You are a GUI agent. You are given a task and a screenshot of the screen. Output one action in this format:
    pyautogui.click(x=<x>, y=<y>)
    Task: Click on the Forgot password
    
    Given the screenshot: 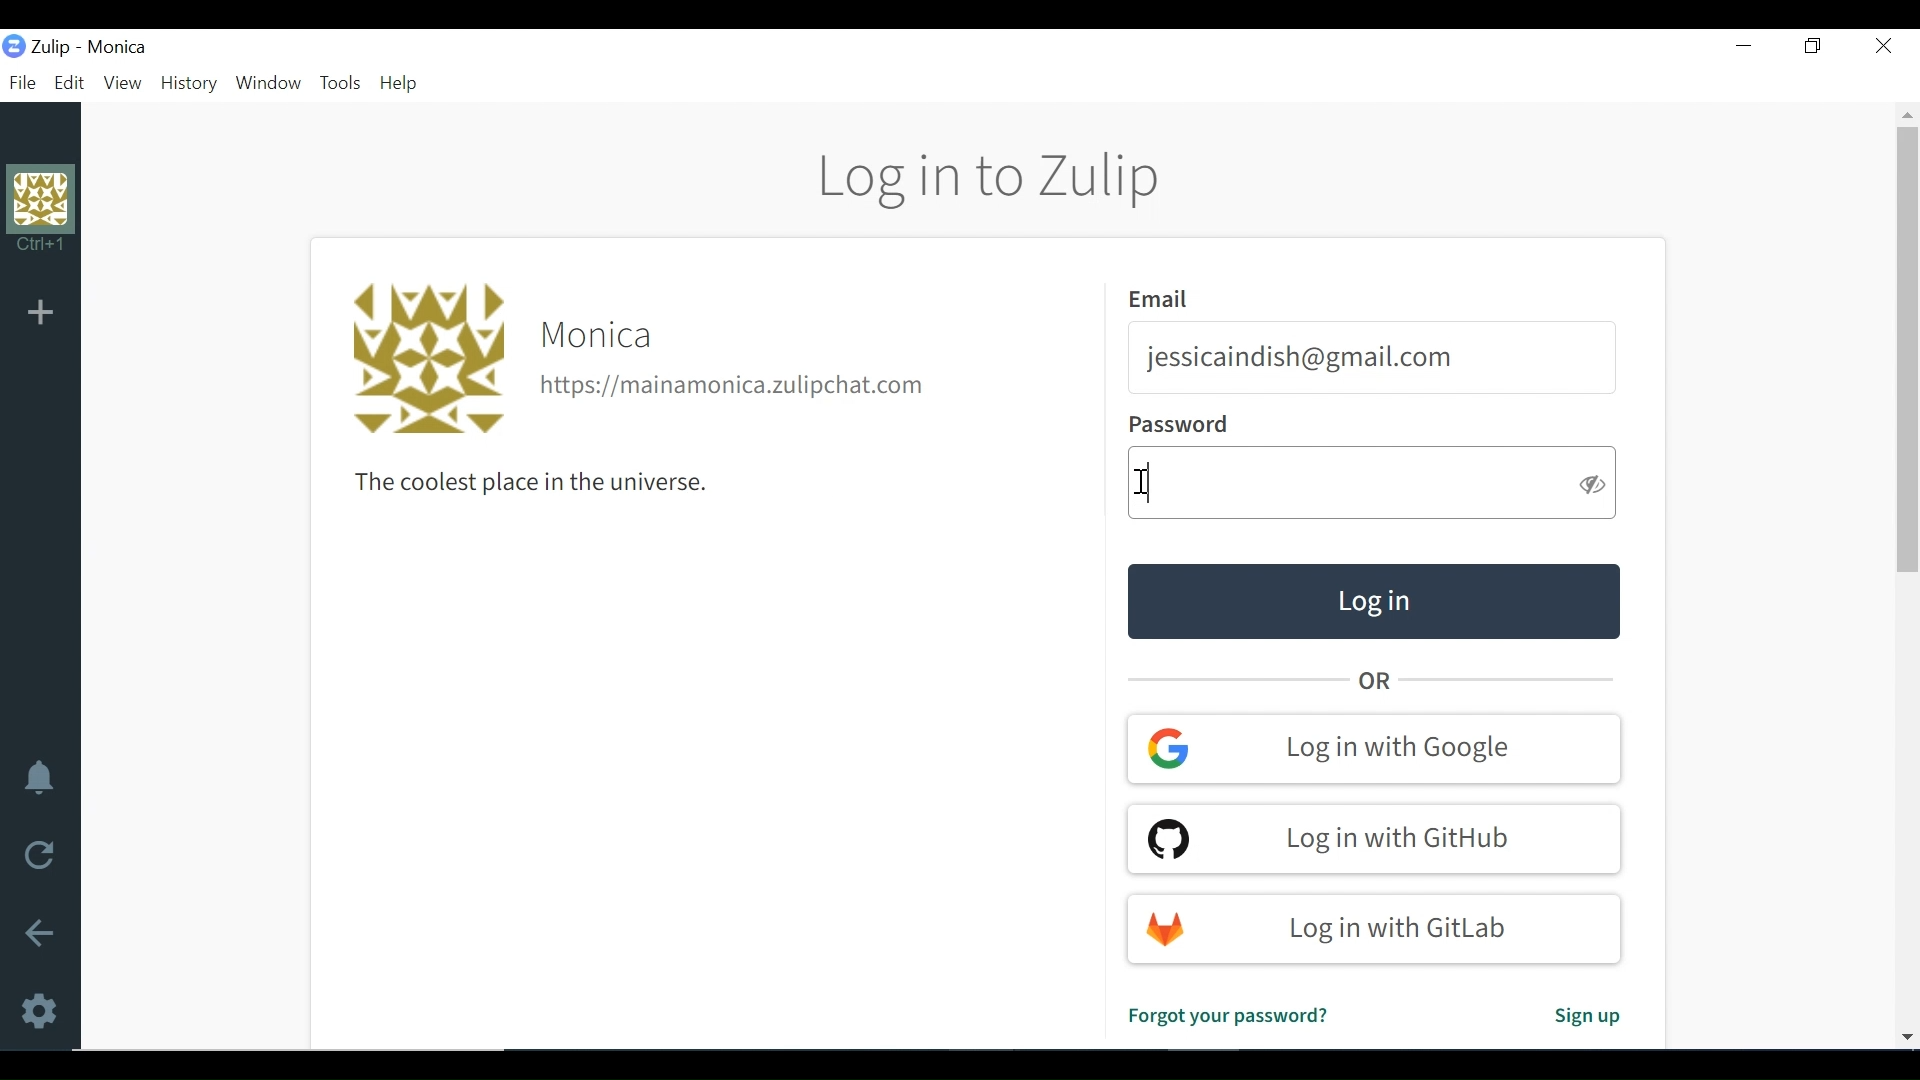 What is the action you would take?
    pyautogui.click(x=1226, y=1016)
    